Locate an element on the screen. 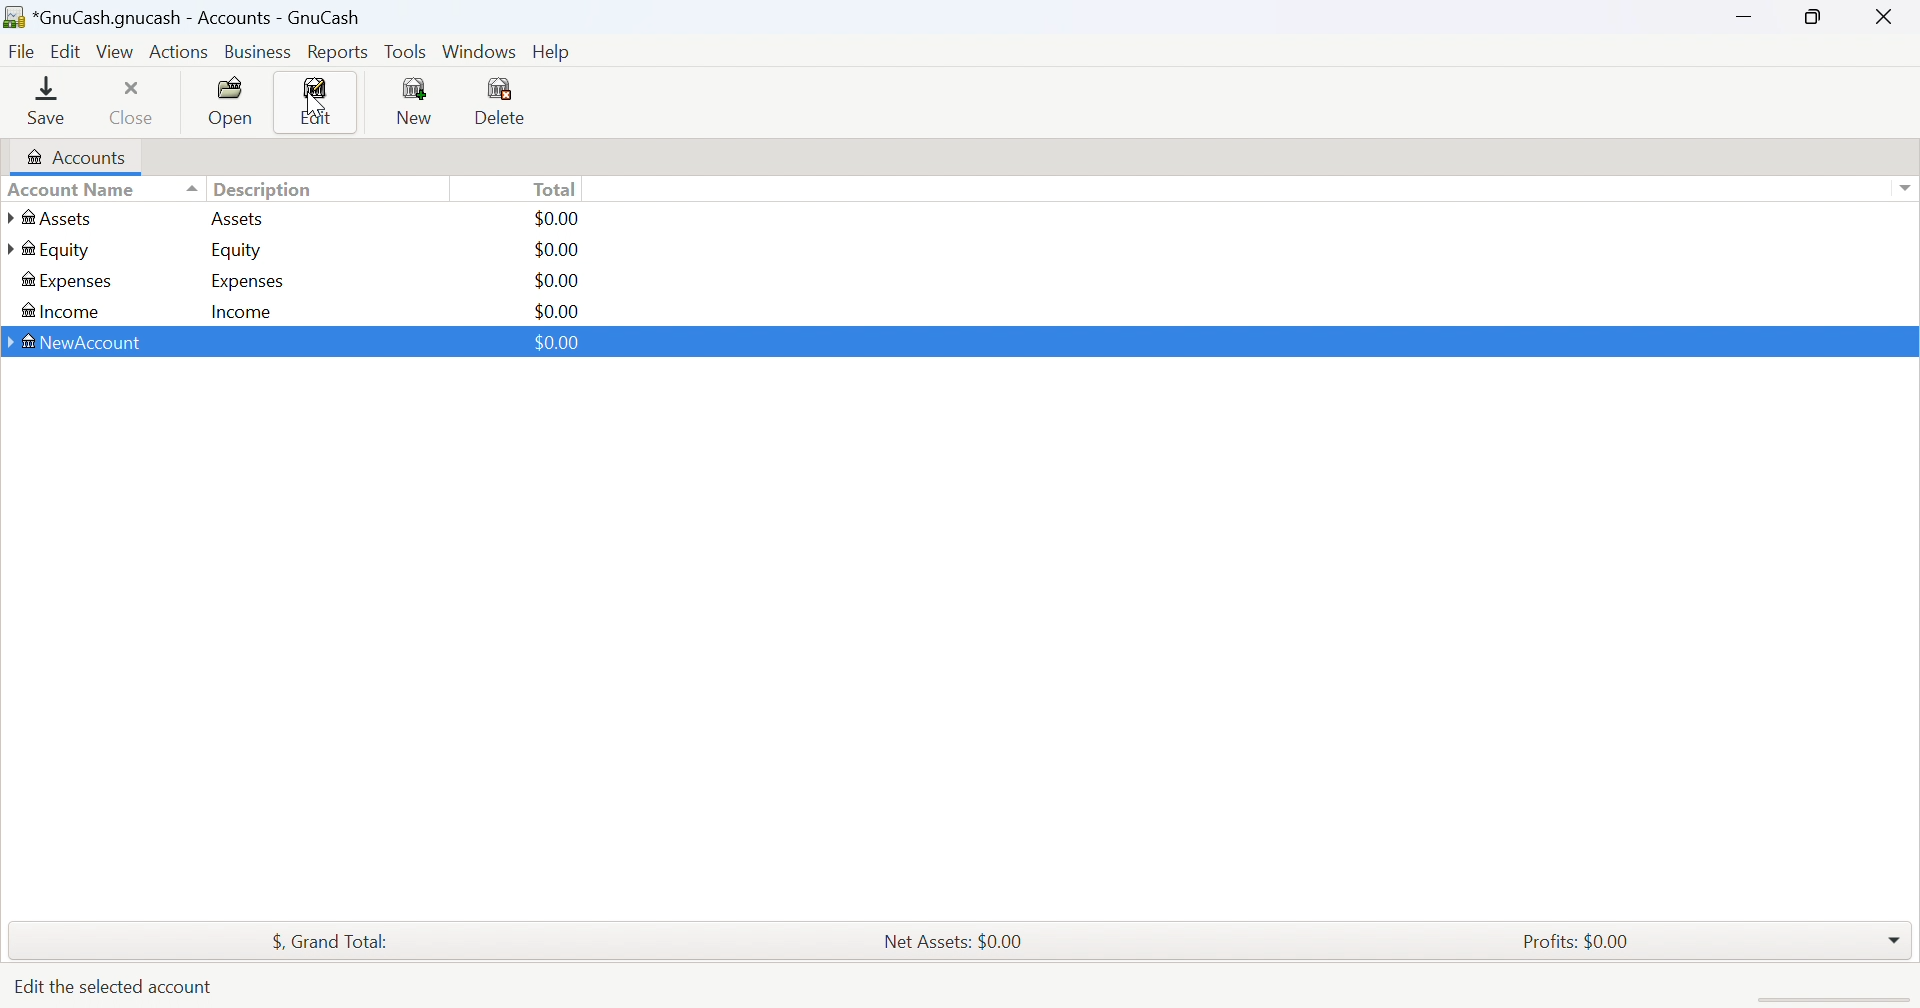  Assets is located at coordinates (237, 218).